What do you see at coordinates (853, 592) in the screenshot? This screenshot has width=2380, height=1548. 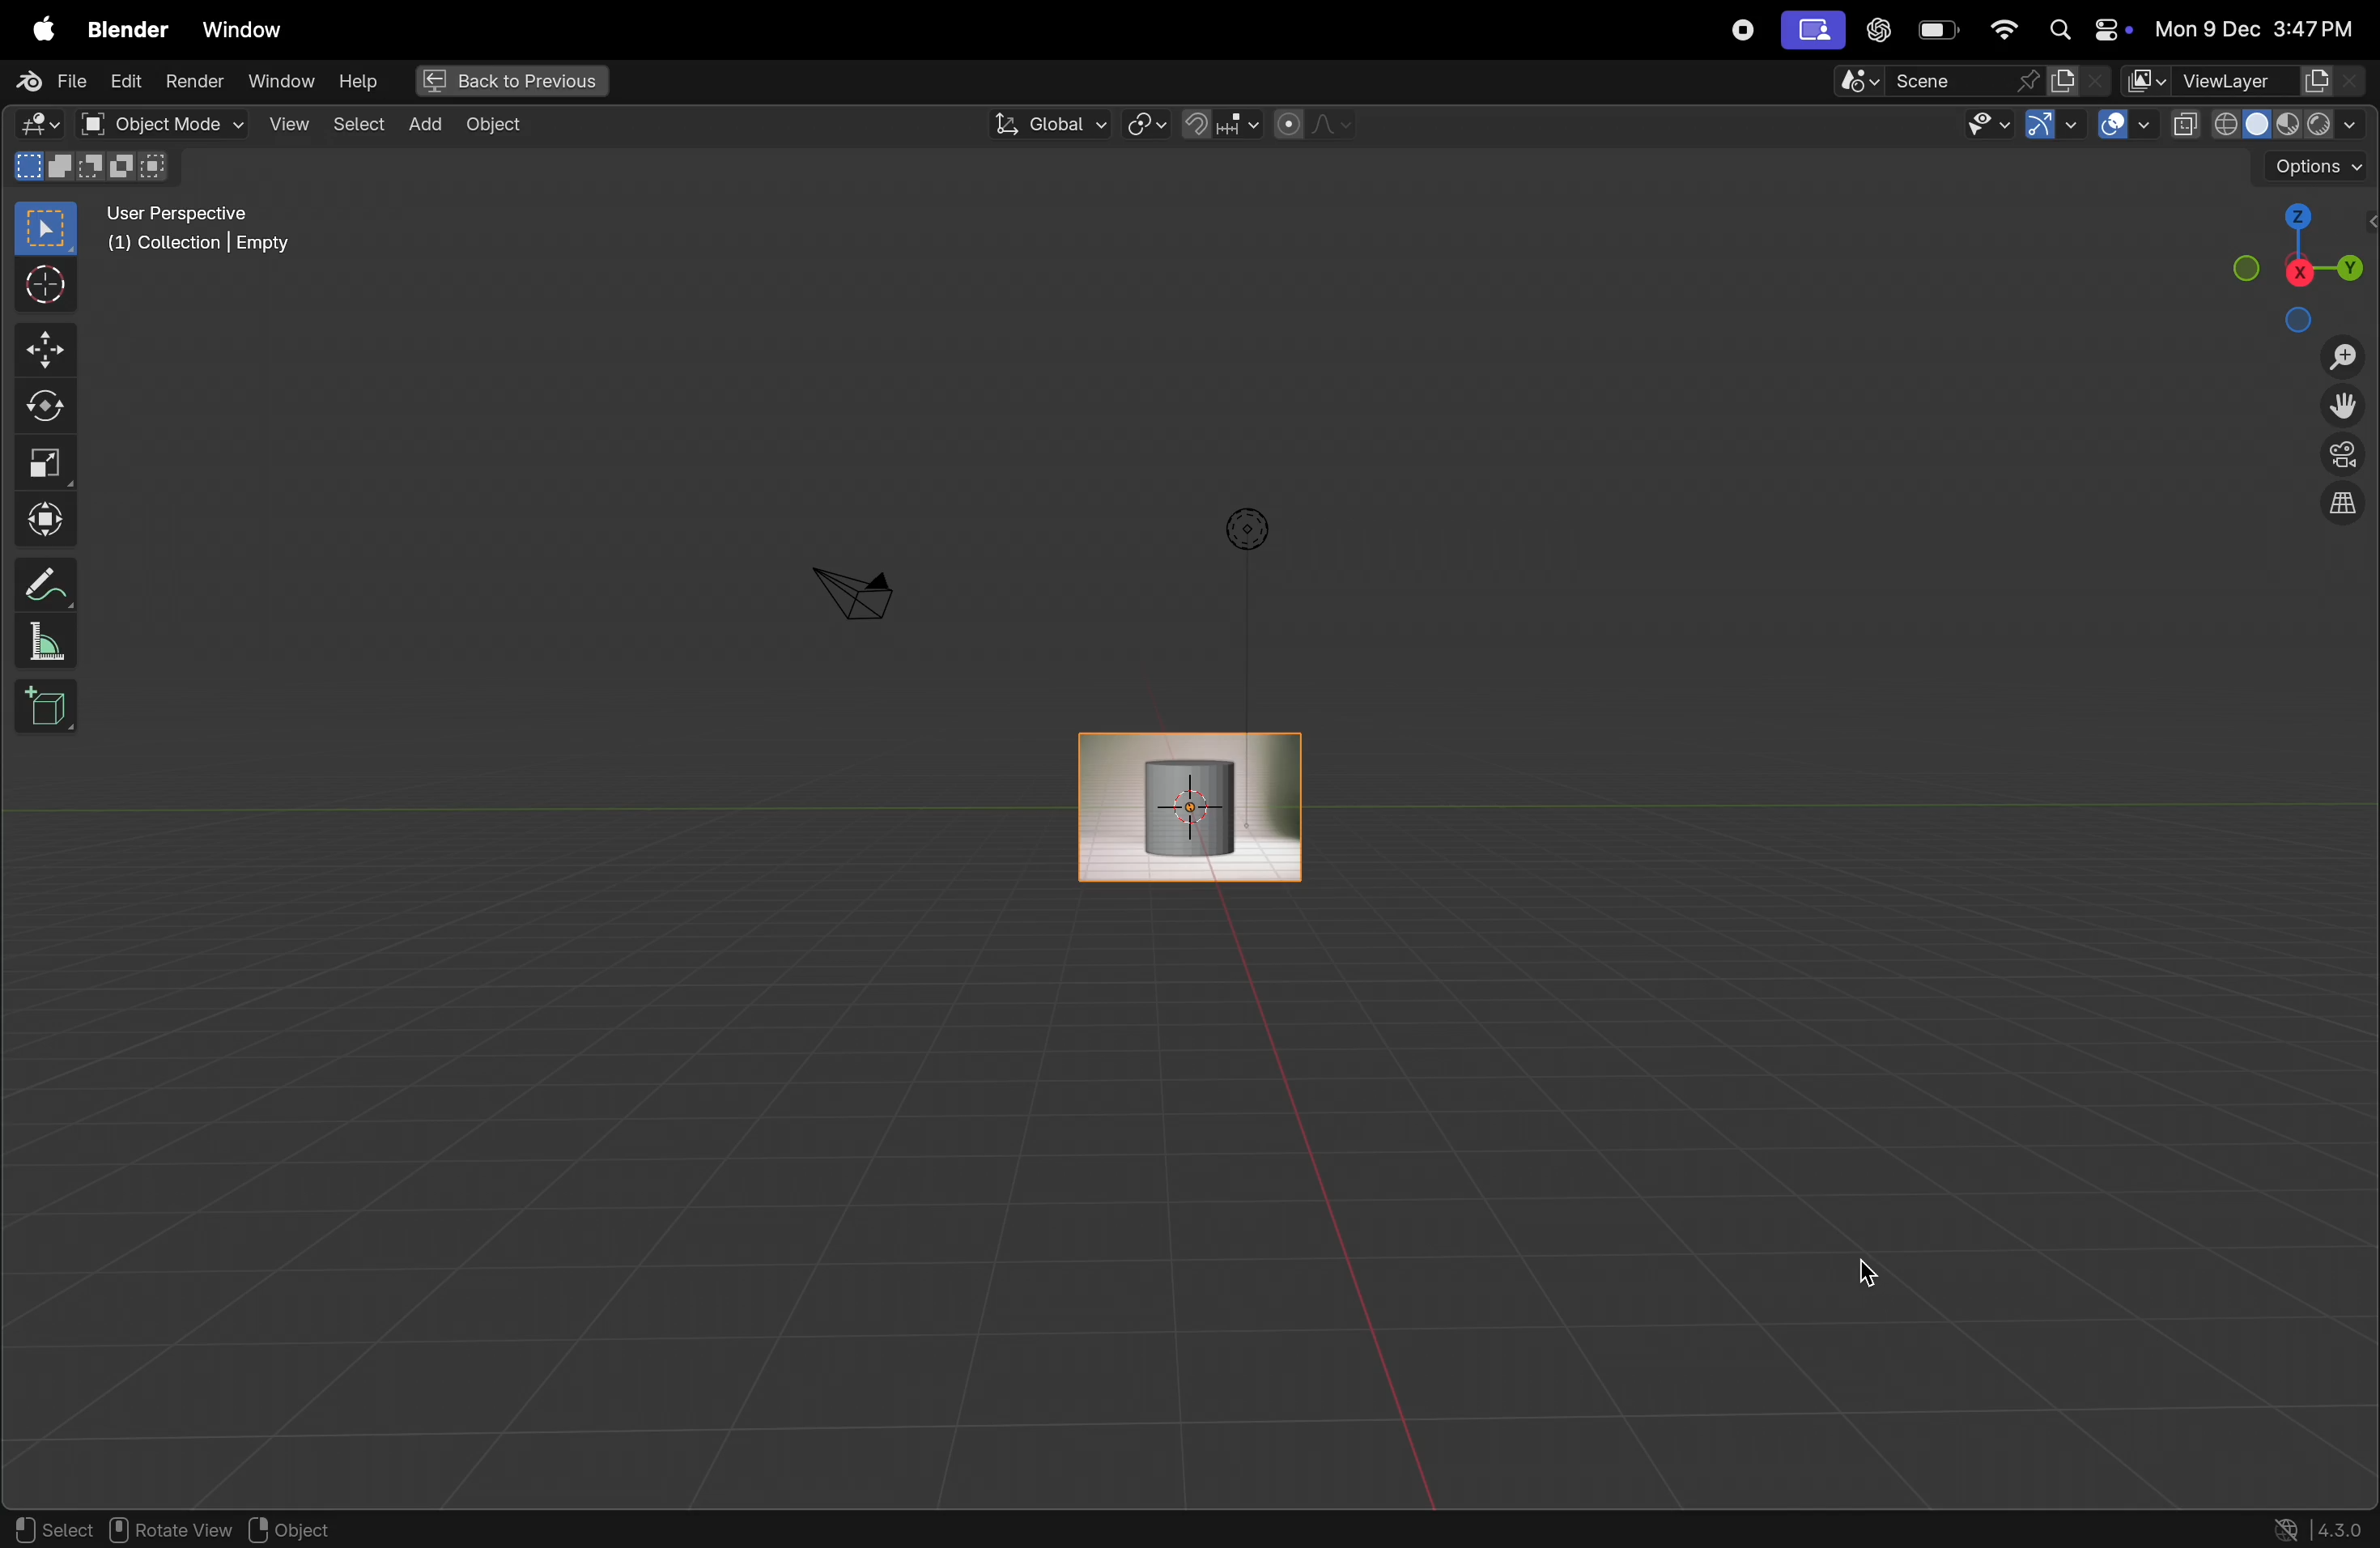 I see `camera` at bounding box center [853, 592].